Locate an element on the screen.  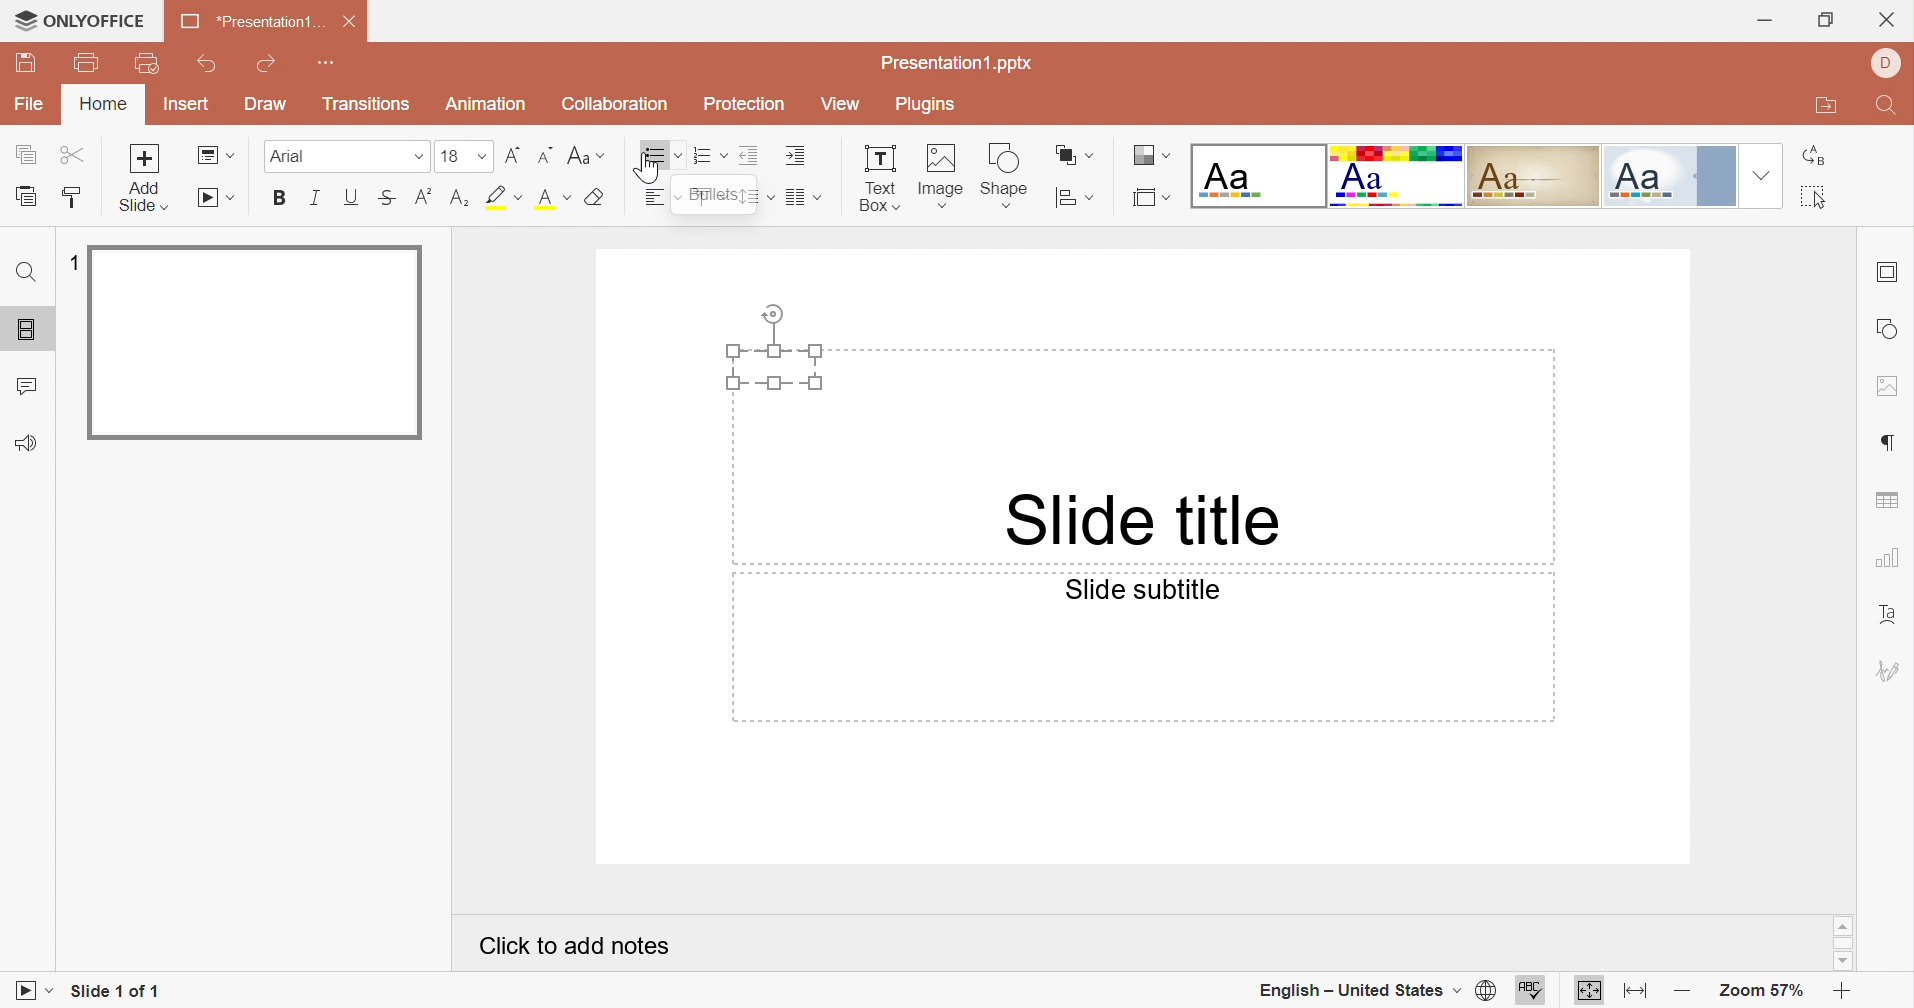
paragraph settings is located at coordinates (1892, 438).